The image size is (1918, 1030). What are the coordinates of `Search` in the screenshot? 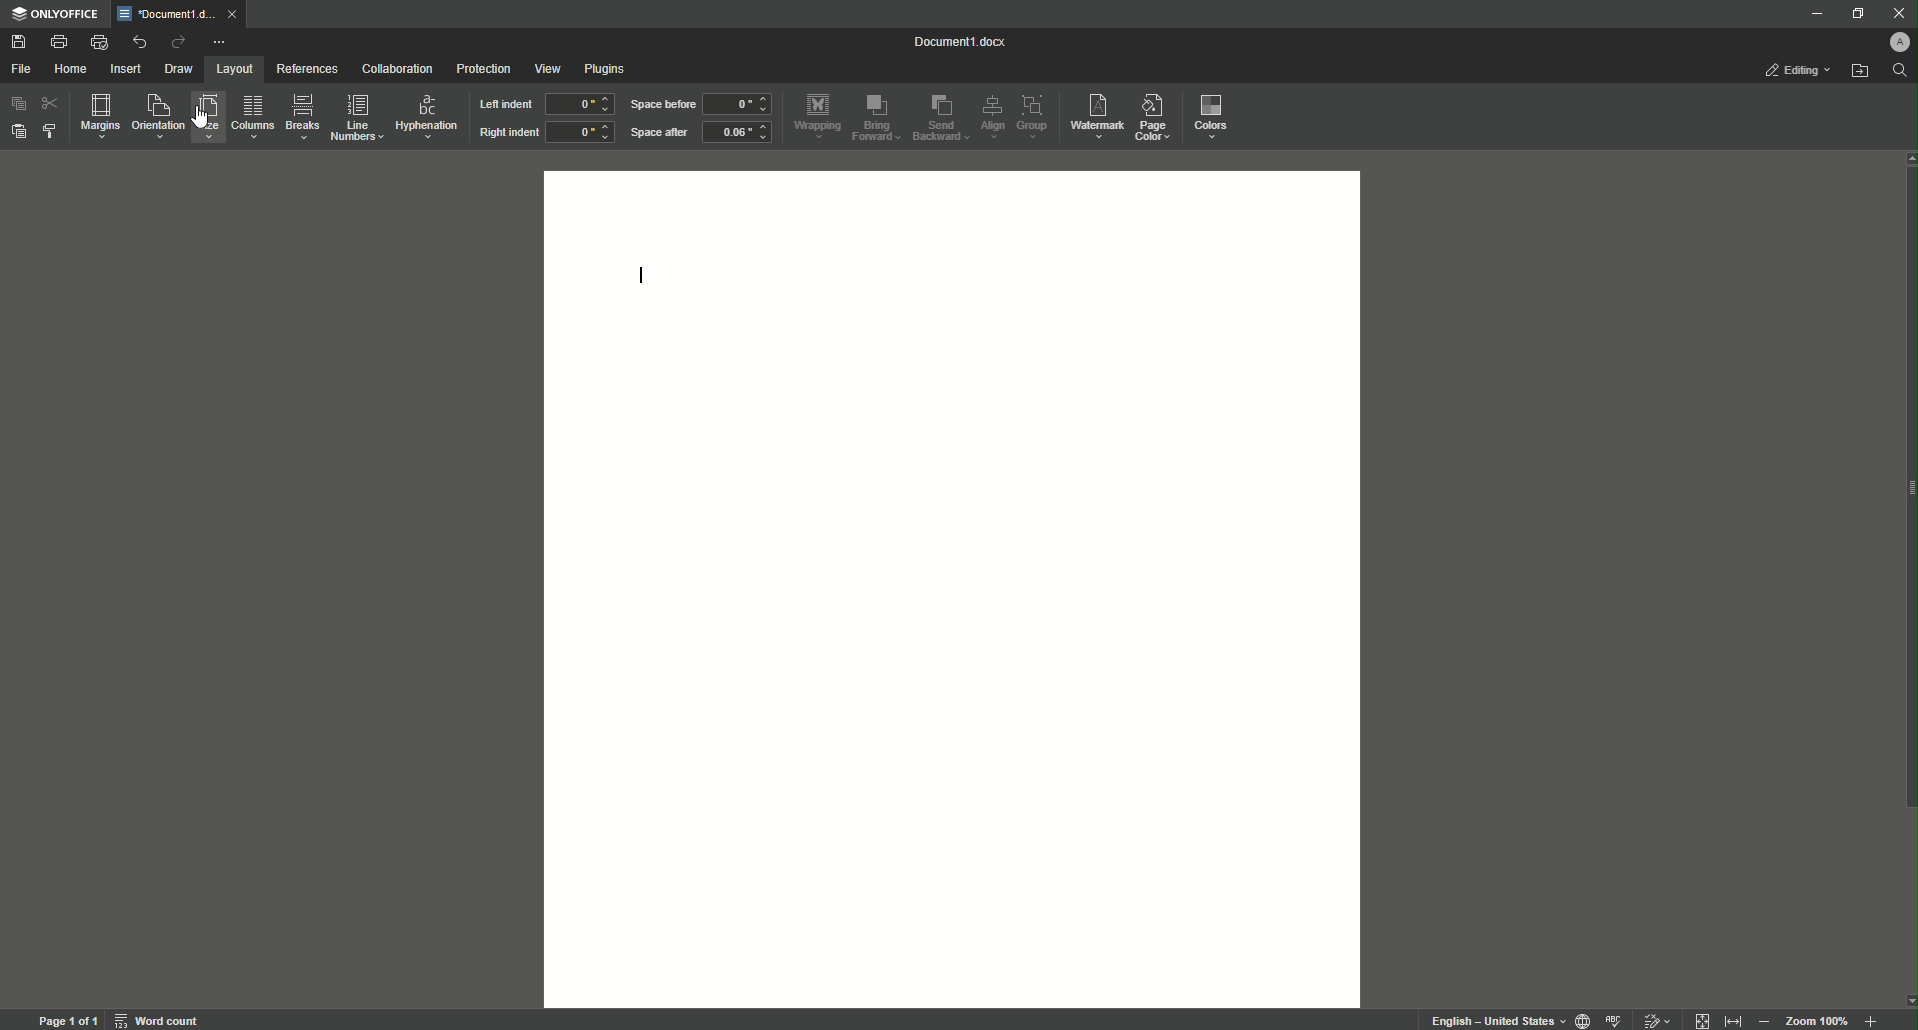 It's located at (1897, 75).